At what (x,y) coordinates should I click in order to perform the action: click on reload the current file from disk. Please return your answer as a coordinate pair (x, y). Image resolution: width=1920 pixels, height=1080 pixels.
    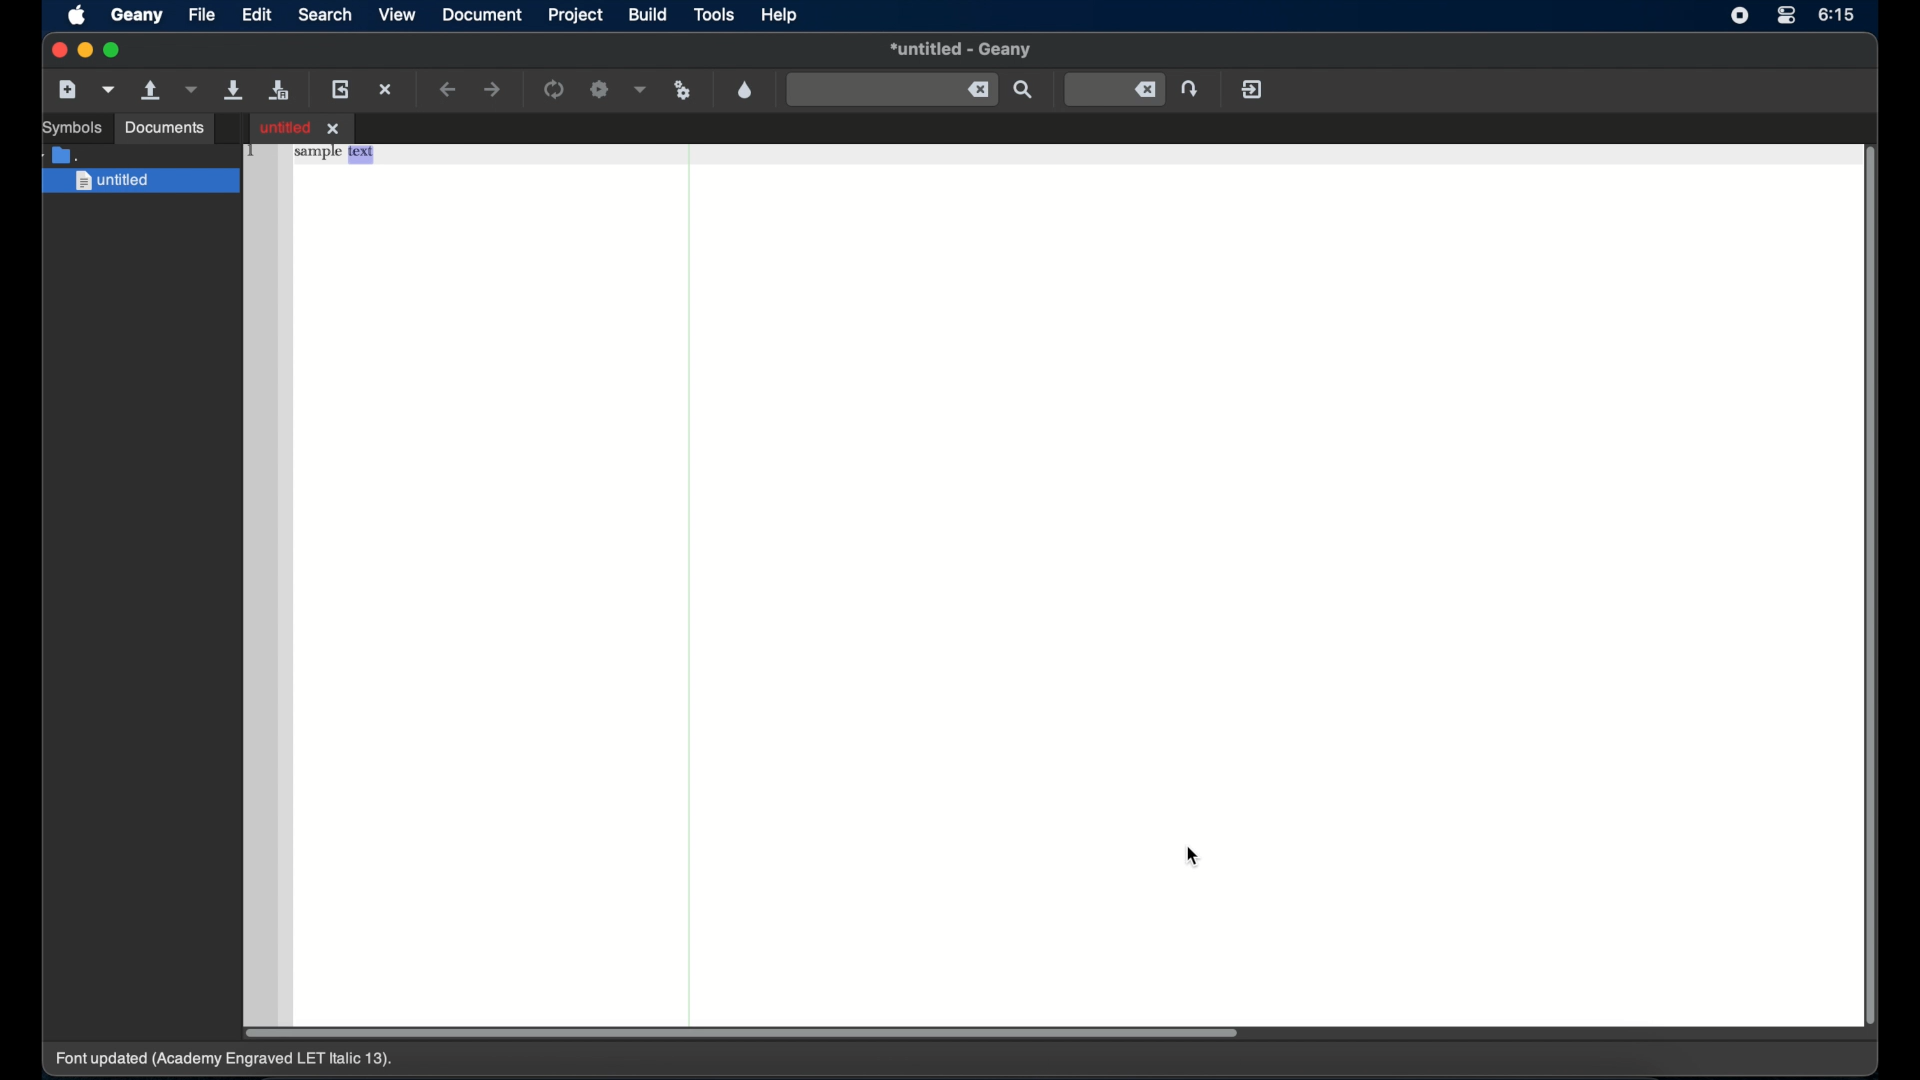
    Looking at the image, I should click on (343, 89).